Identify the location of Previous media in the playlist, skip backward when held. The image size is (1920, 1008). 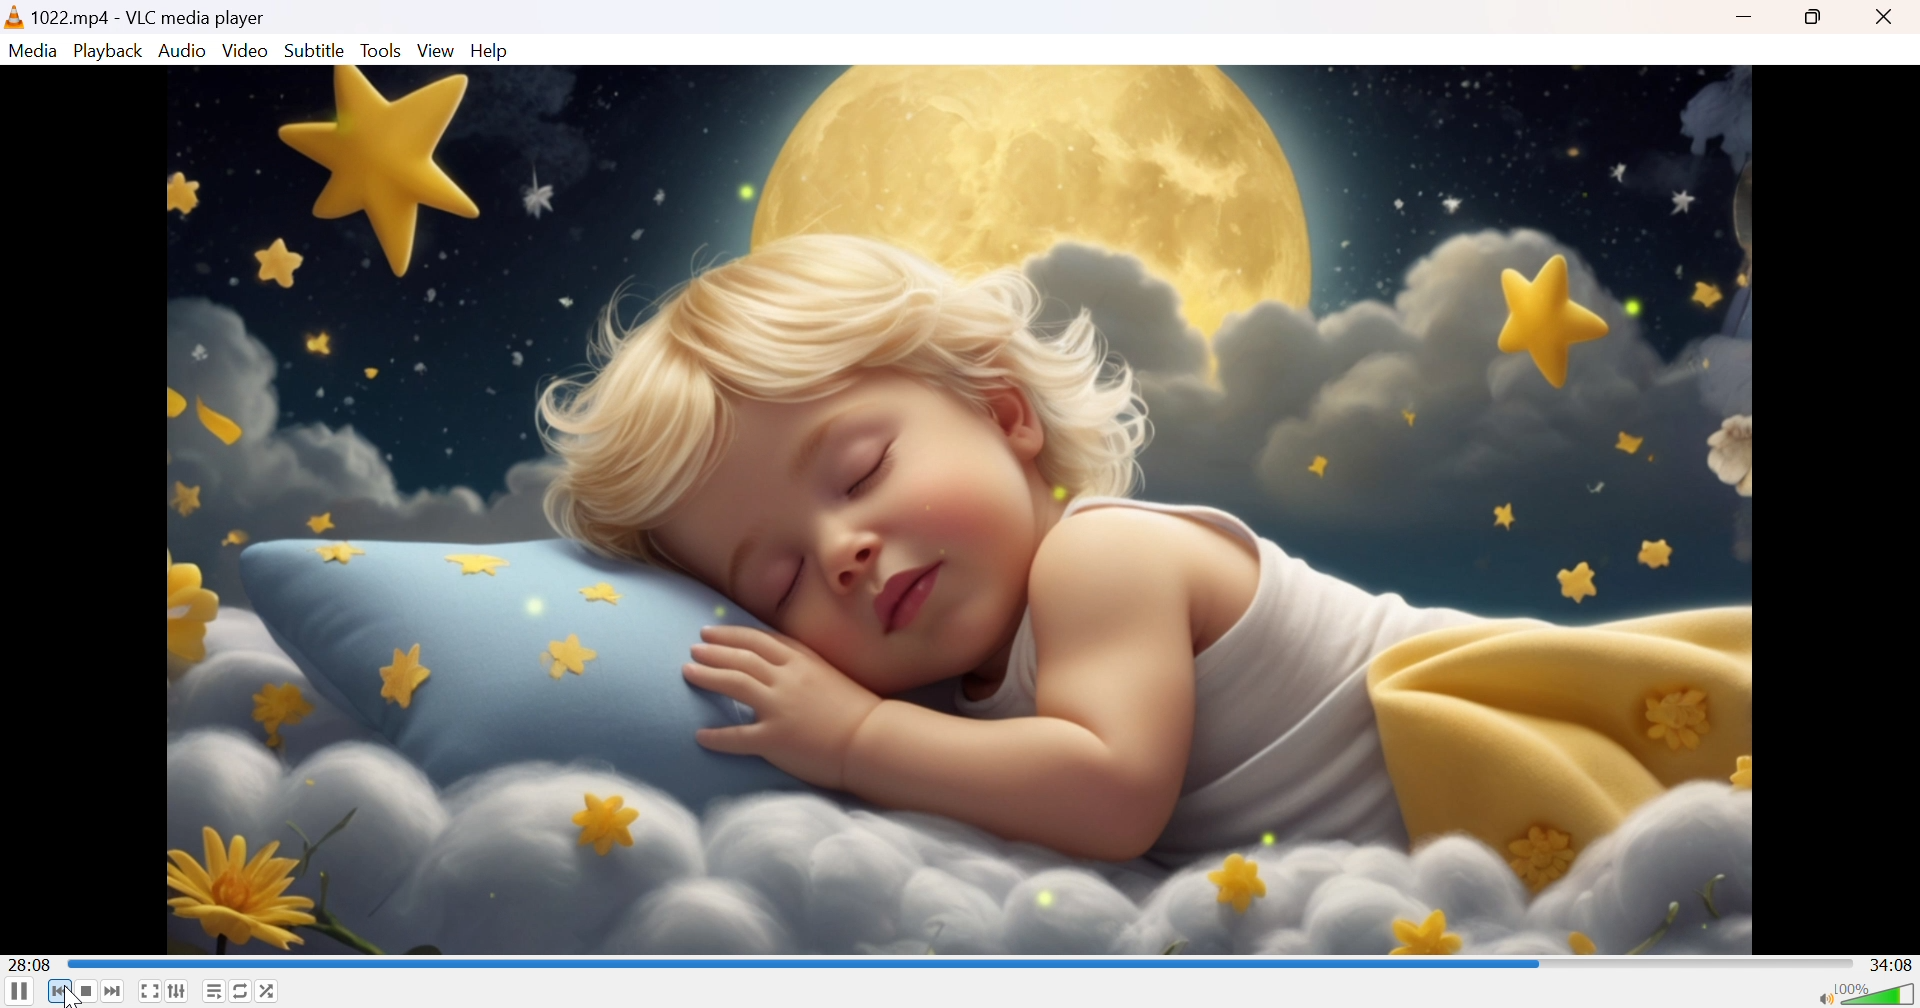
(59, 992).